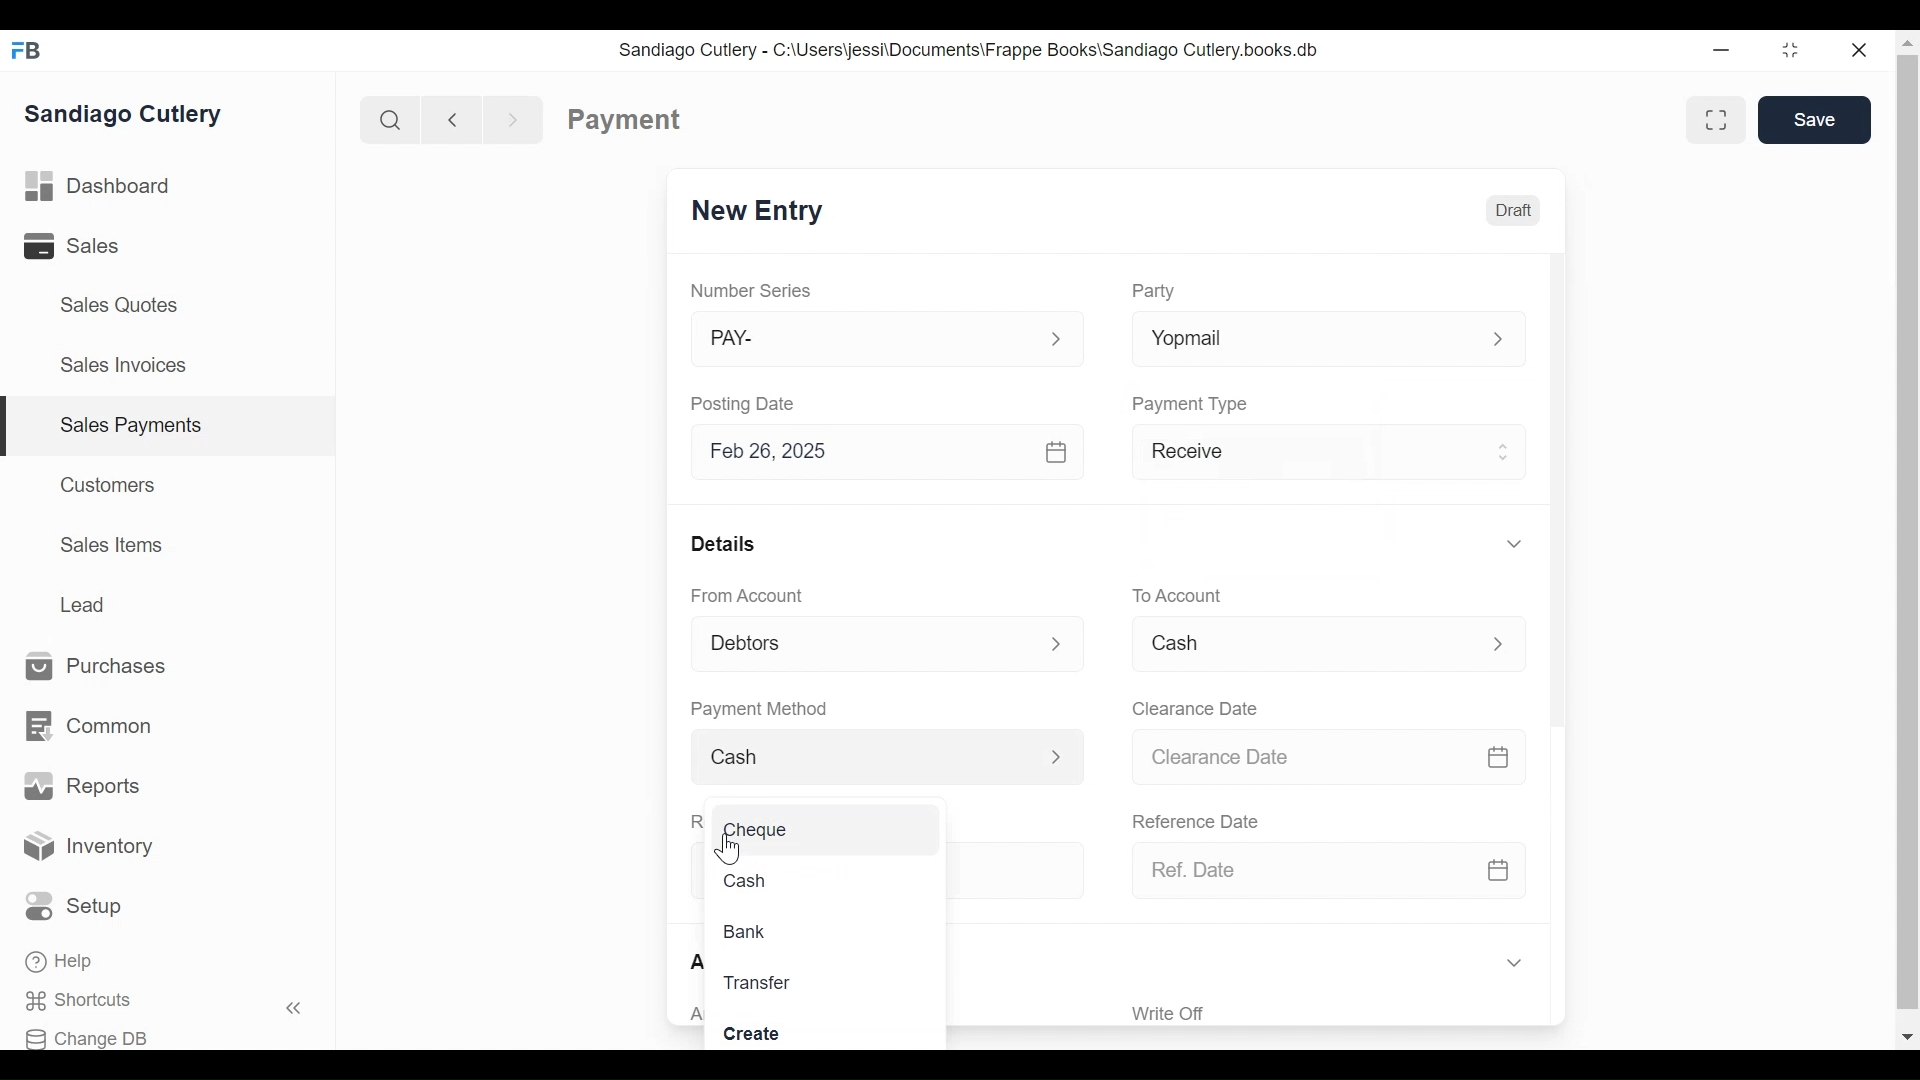  Describe the element at coordinates (1513, 543) in the screenshot. I see `Expand` at that location.